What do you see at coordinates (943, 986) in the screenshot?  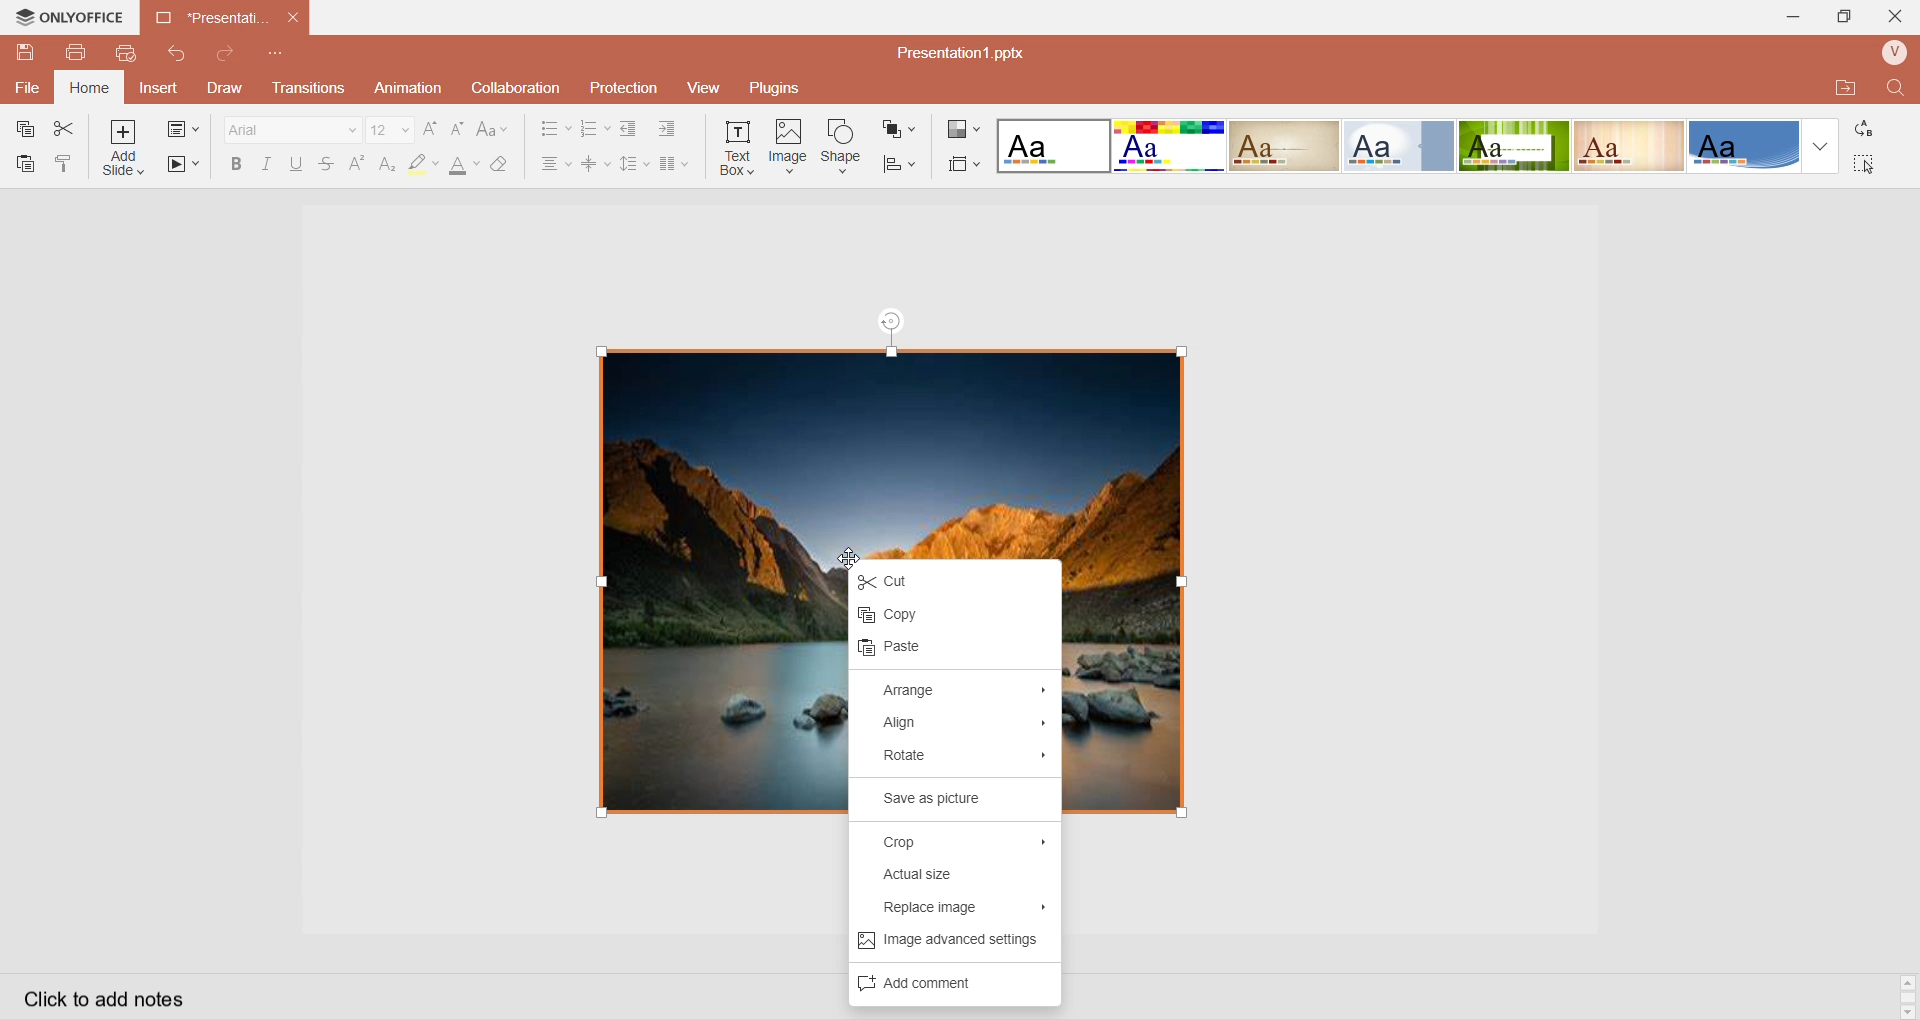 I see `Add Comments` at bounding box center [943, 986].